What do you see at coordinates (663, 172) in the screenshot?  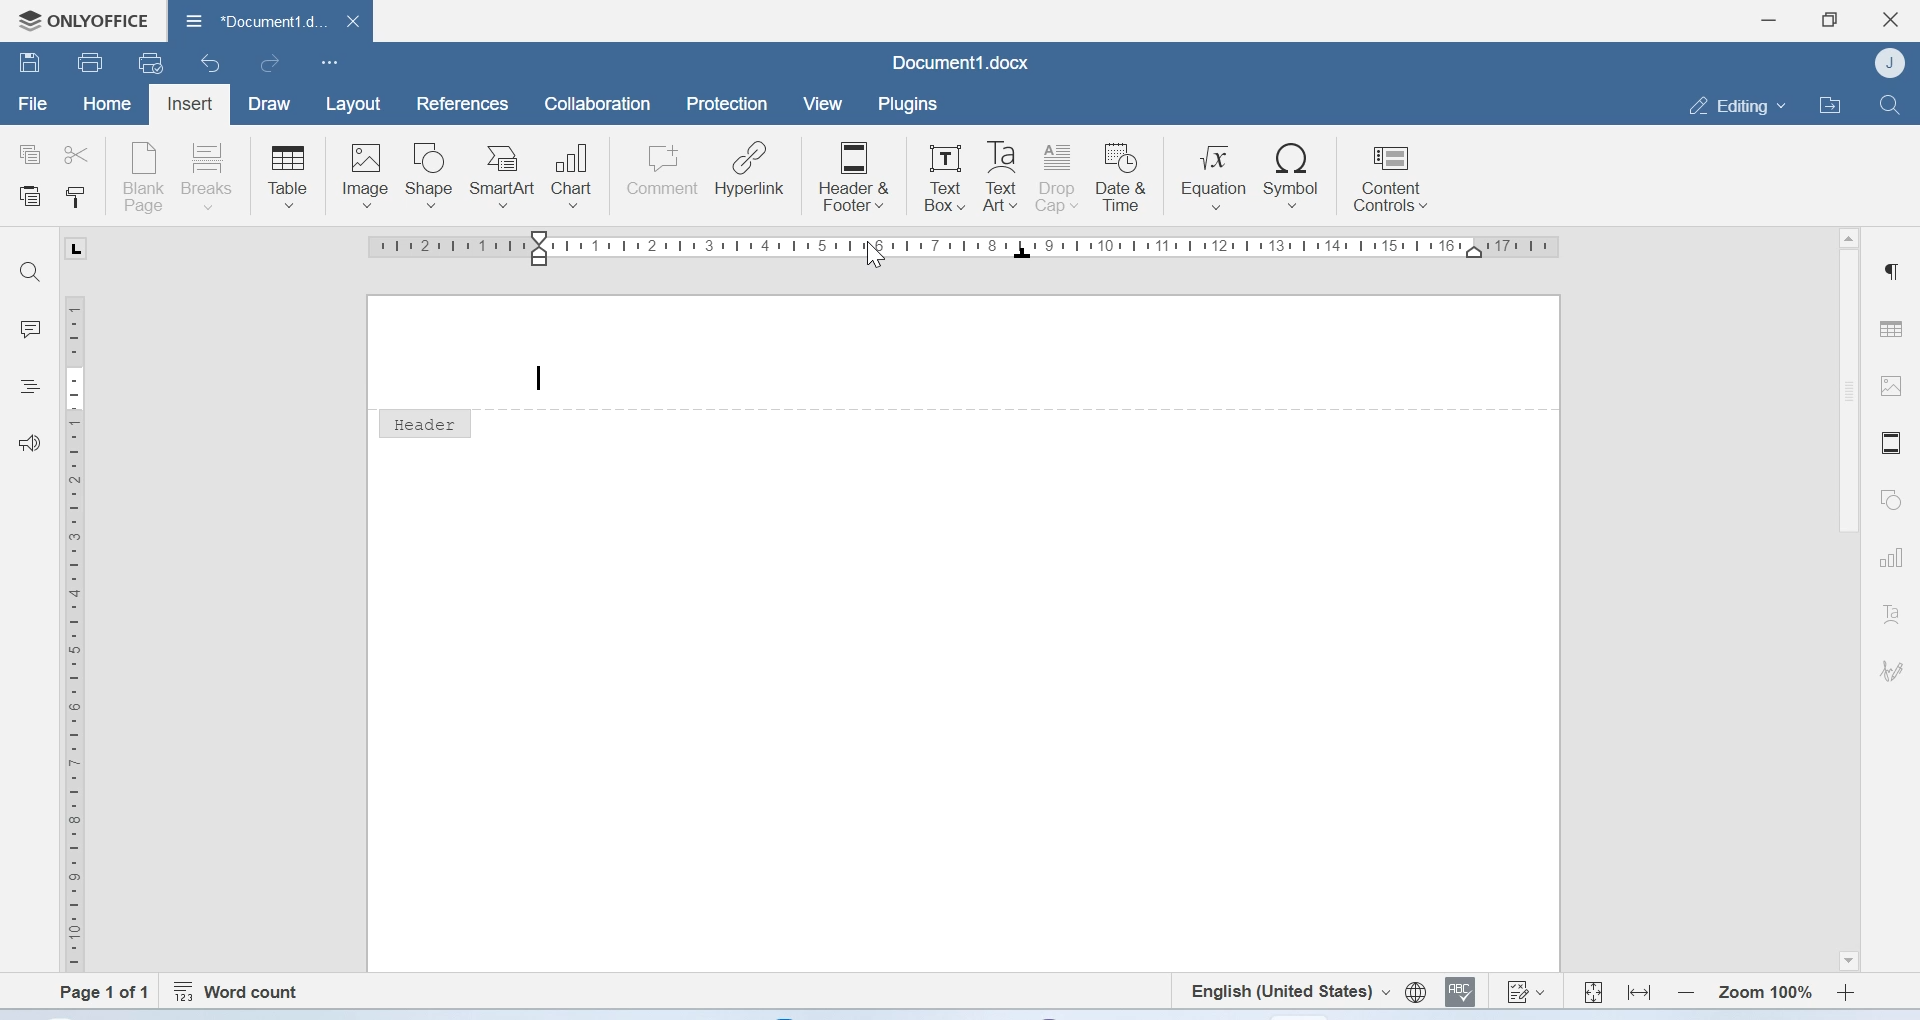 I see `Comment` at bounding box center [663, 172].